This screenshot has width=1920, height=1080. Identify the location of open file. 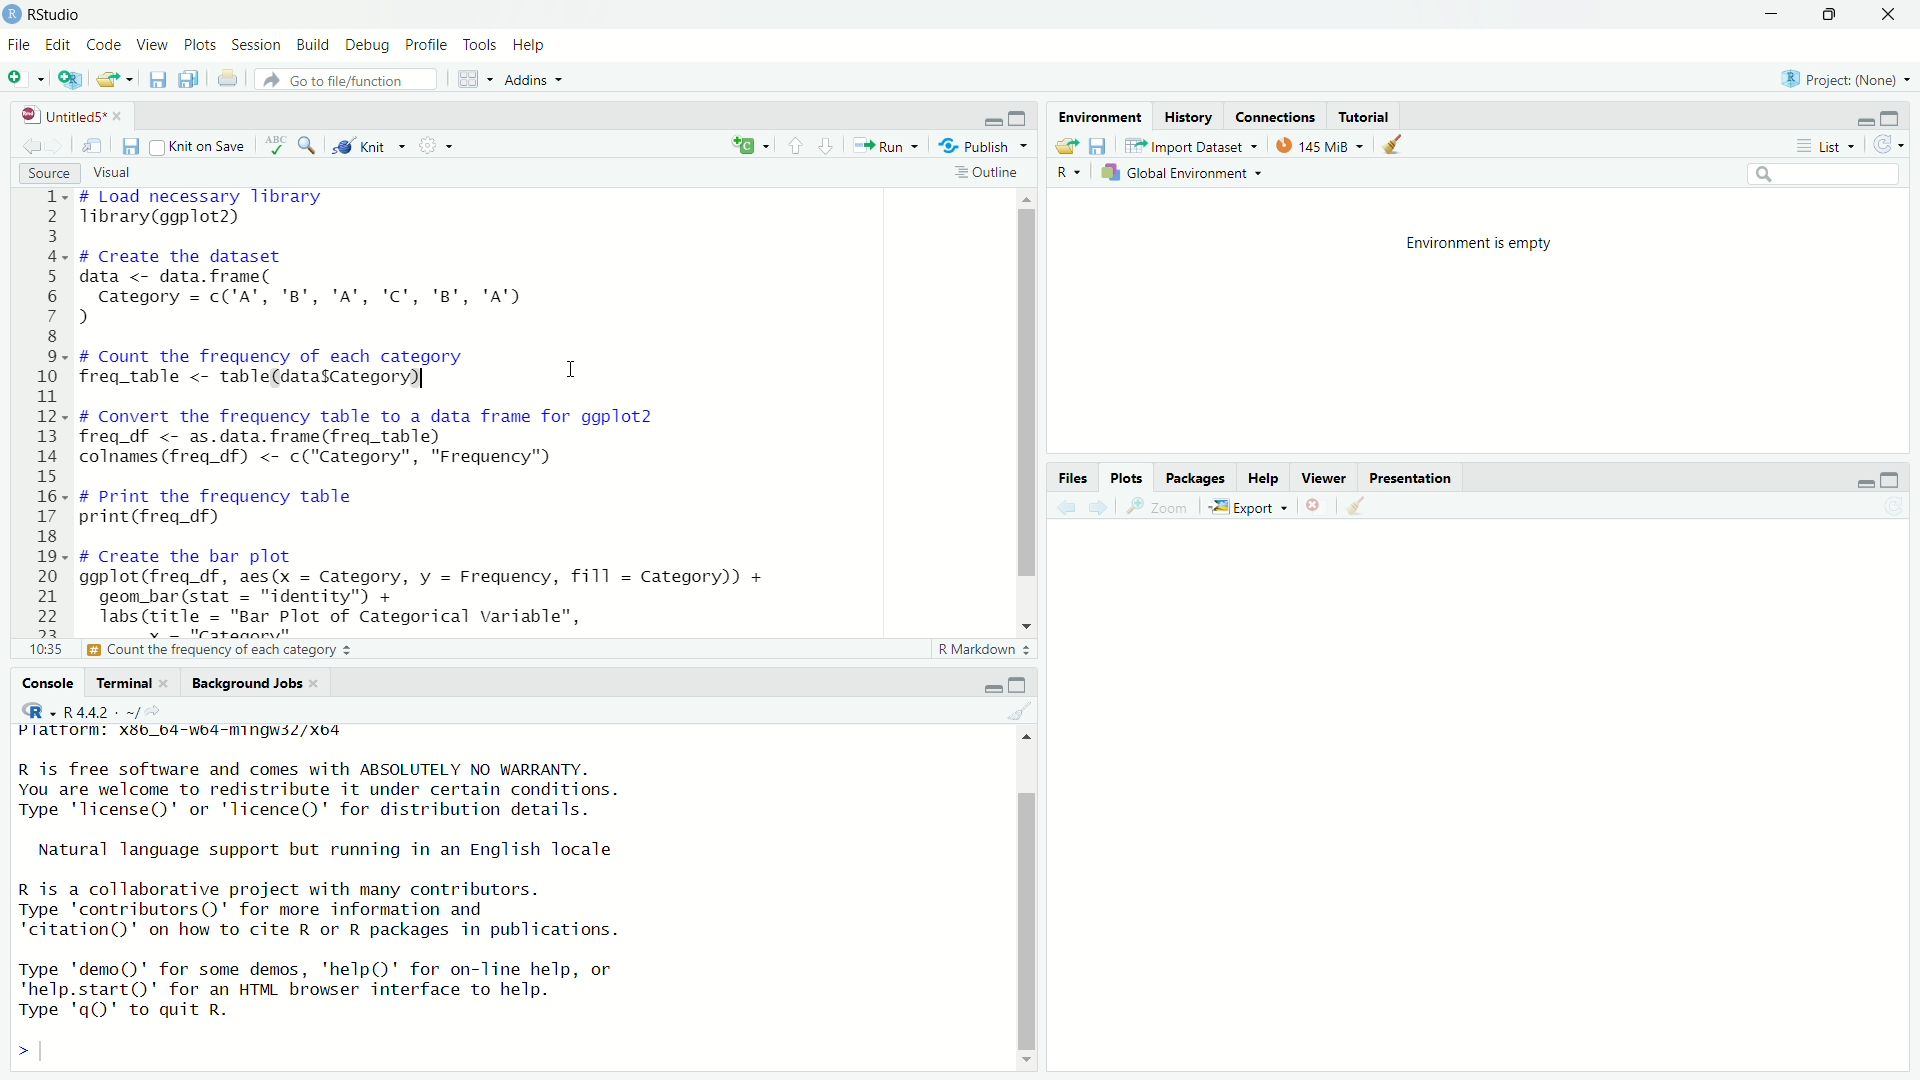
(115, 79).